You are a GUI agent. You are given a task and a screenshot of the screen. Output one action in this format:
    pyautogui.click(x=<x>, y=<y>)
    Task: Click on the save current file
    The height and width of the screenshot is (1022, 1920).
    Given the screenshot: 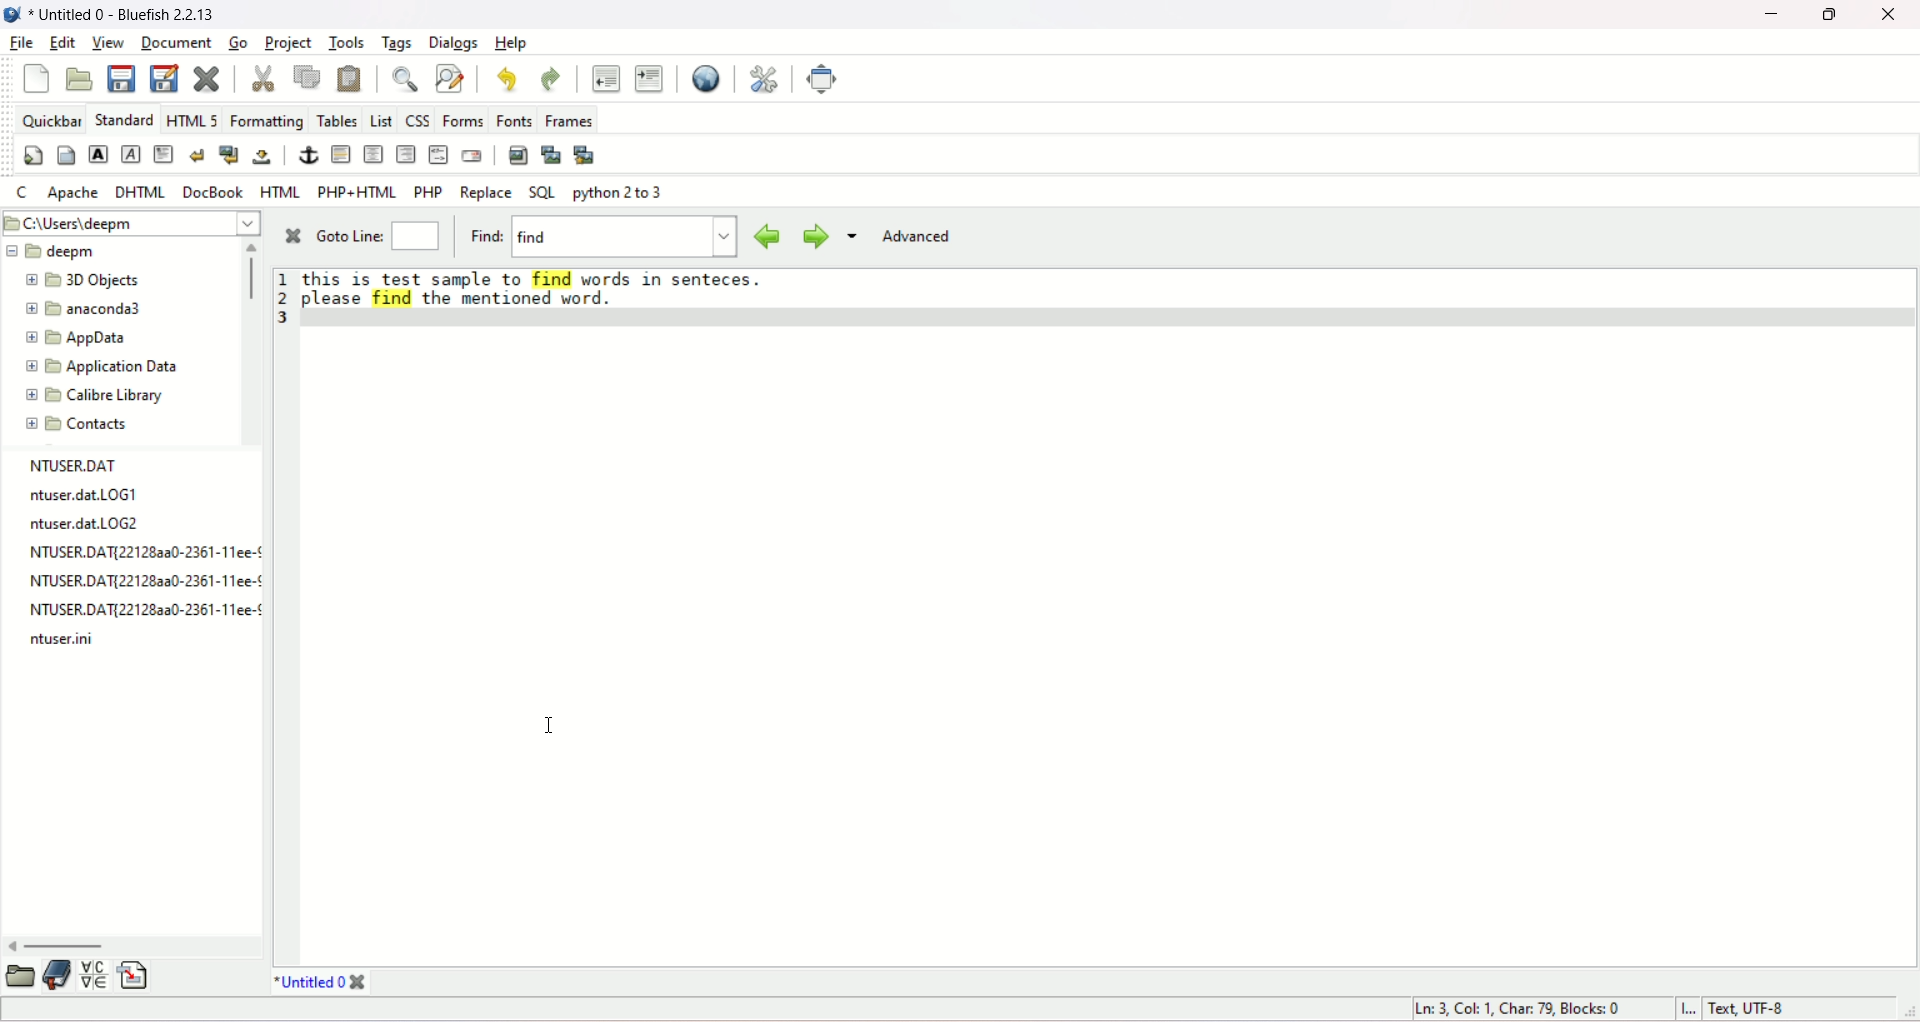 What is the action you would take?
    pyautogui.click(x=120, y=76)
    